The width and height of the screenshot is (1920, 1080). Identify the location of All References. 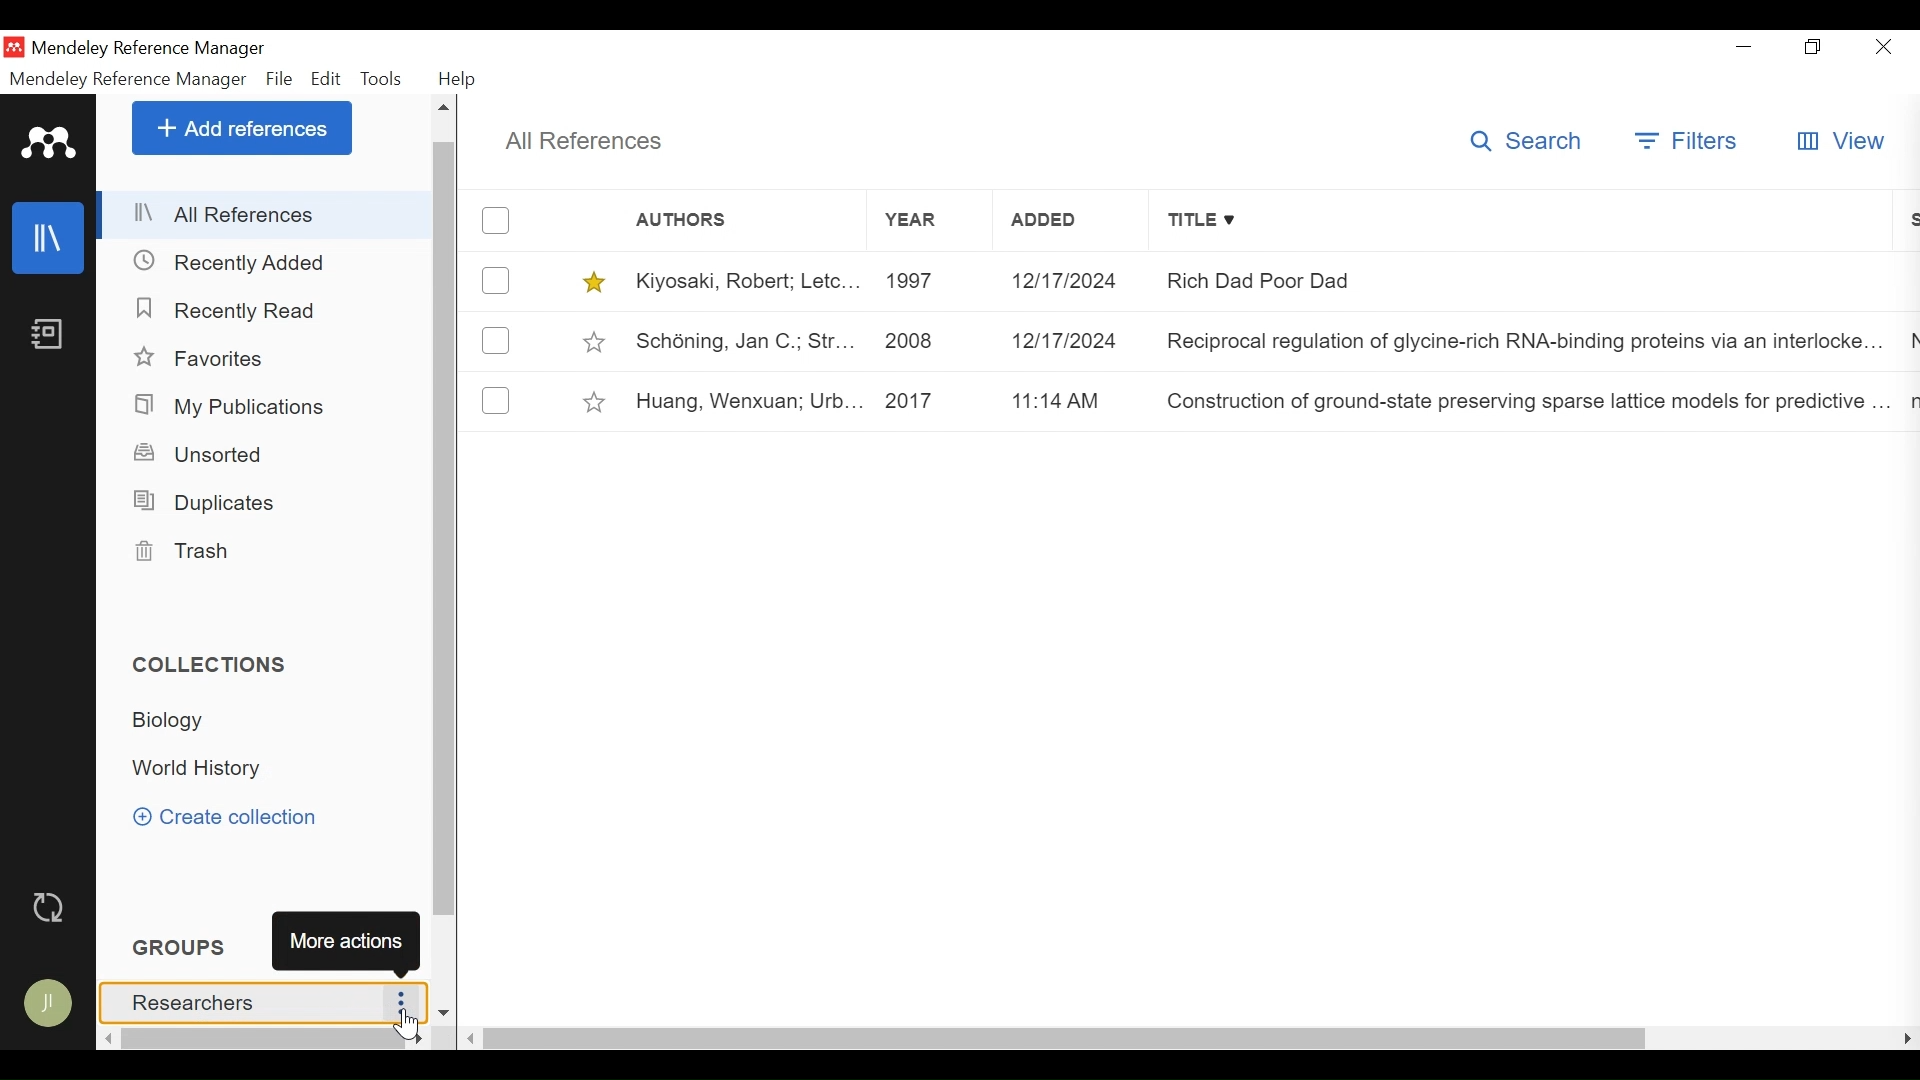
(589, 140).